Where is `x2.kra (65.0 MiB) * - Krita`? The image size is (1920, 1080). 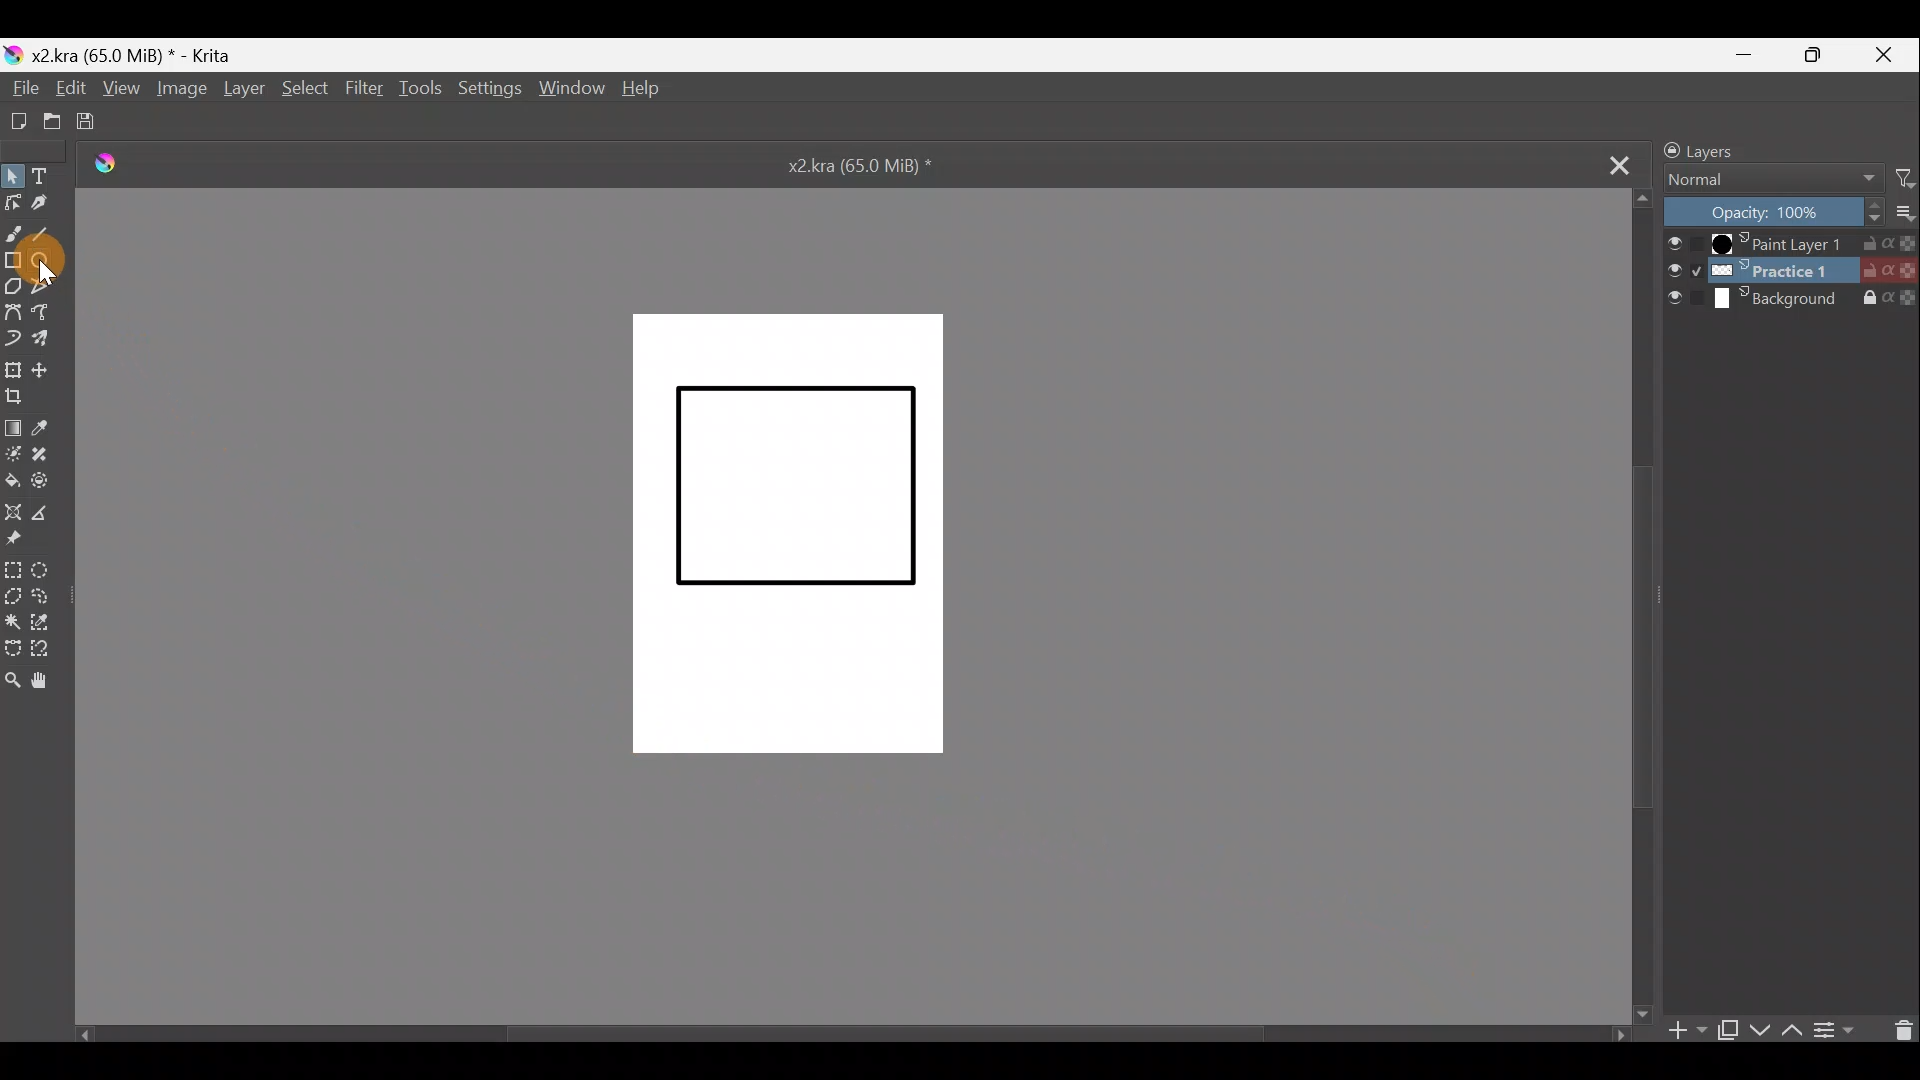
x2.kra (65.0 MiB) * - Krita is located at coordinates (143, 52).